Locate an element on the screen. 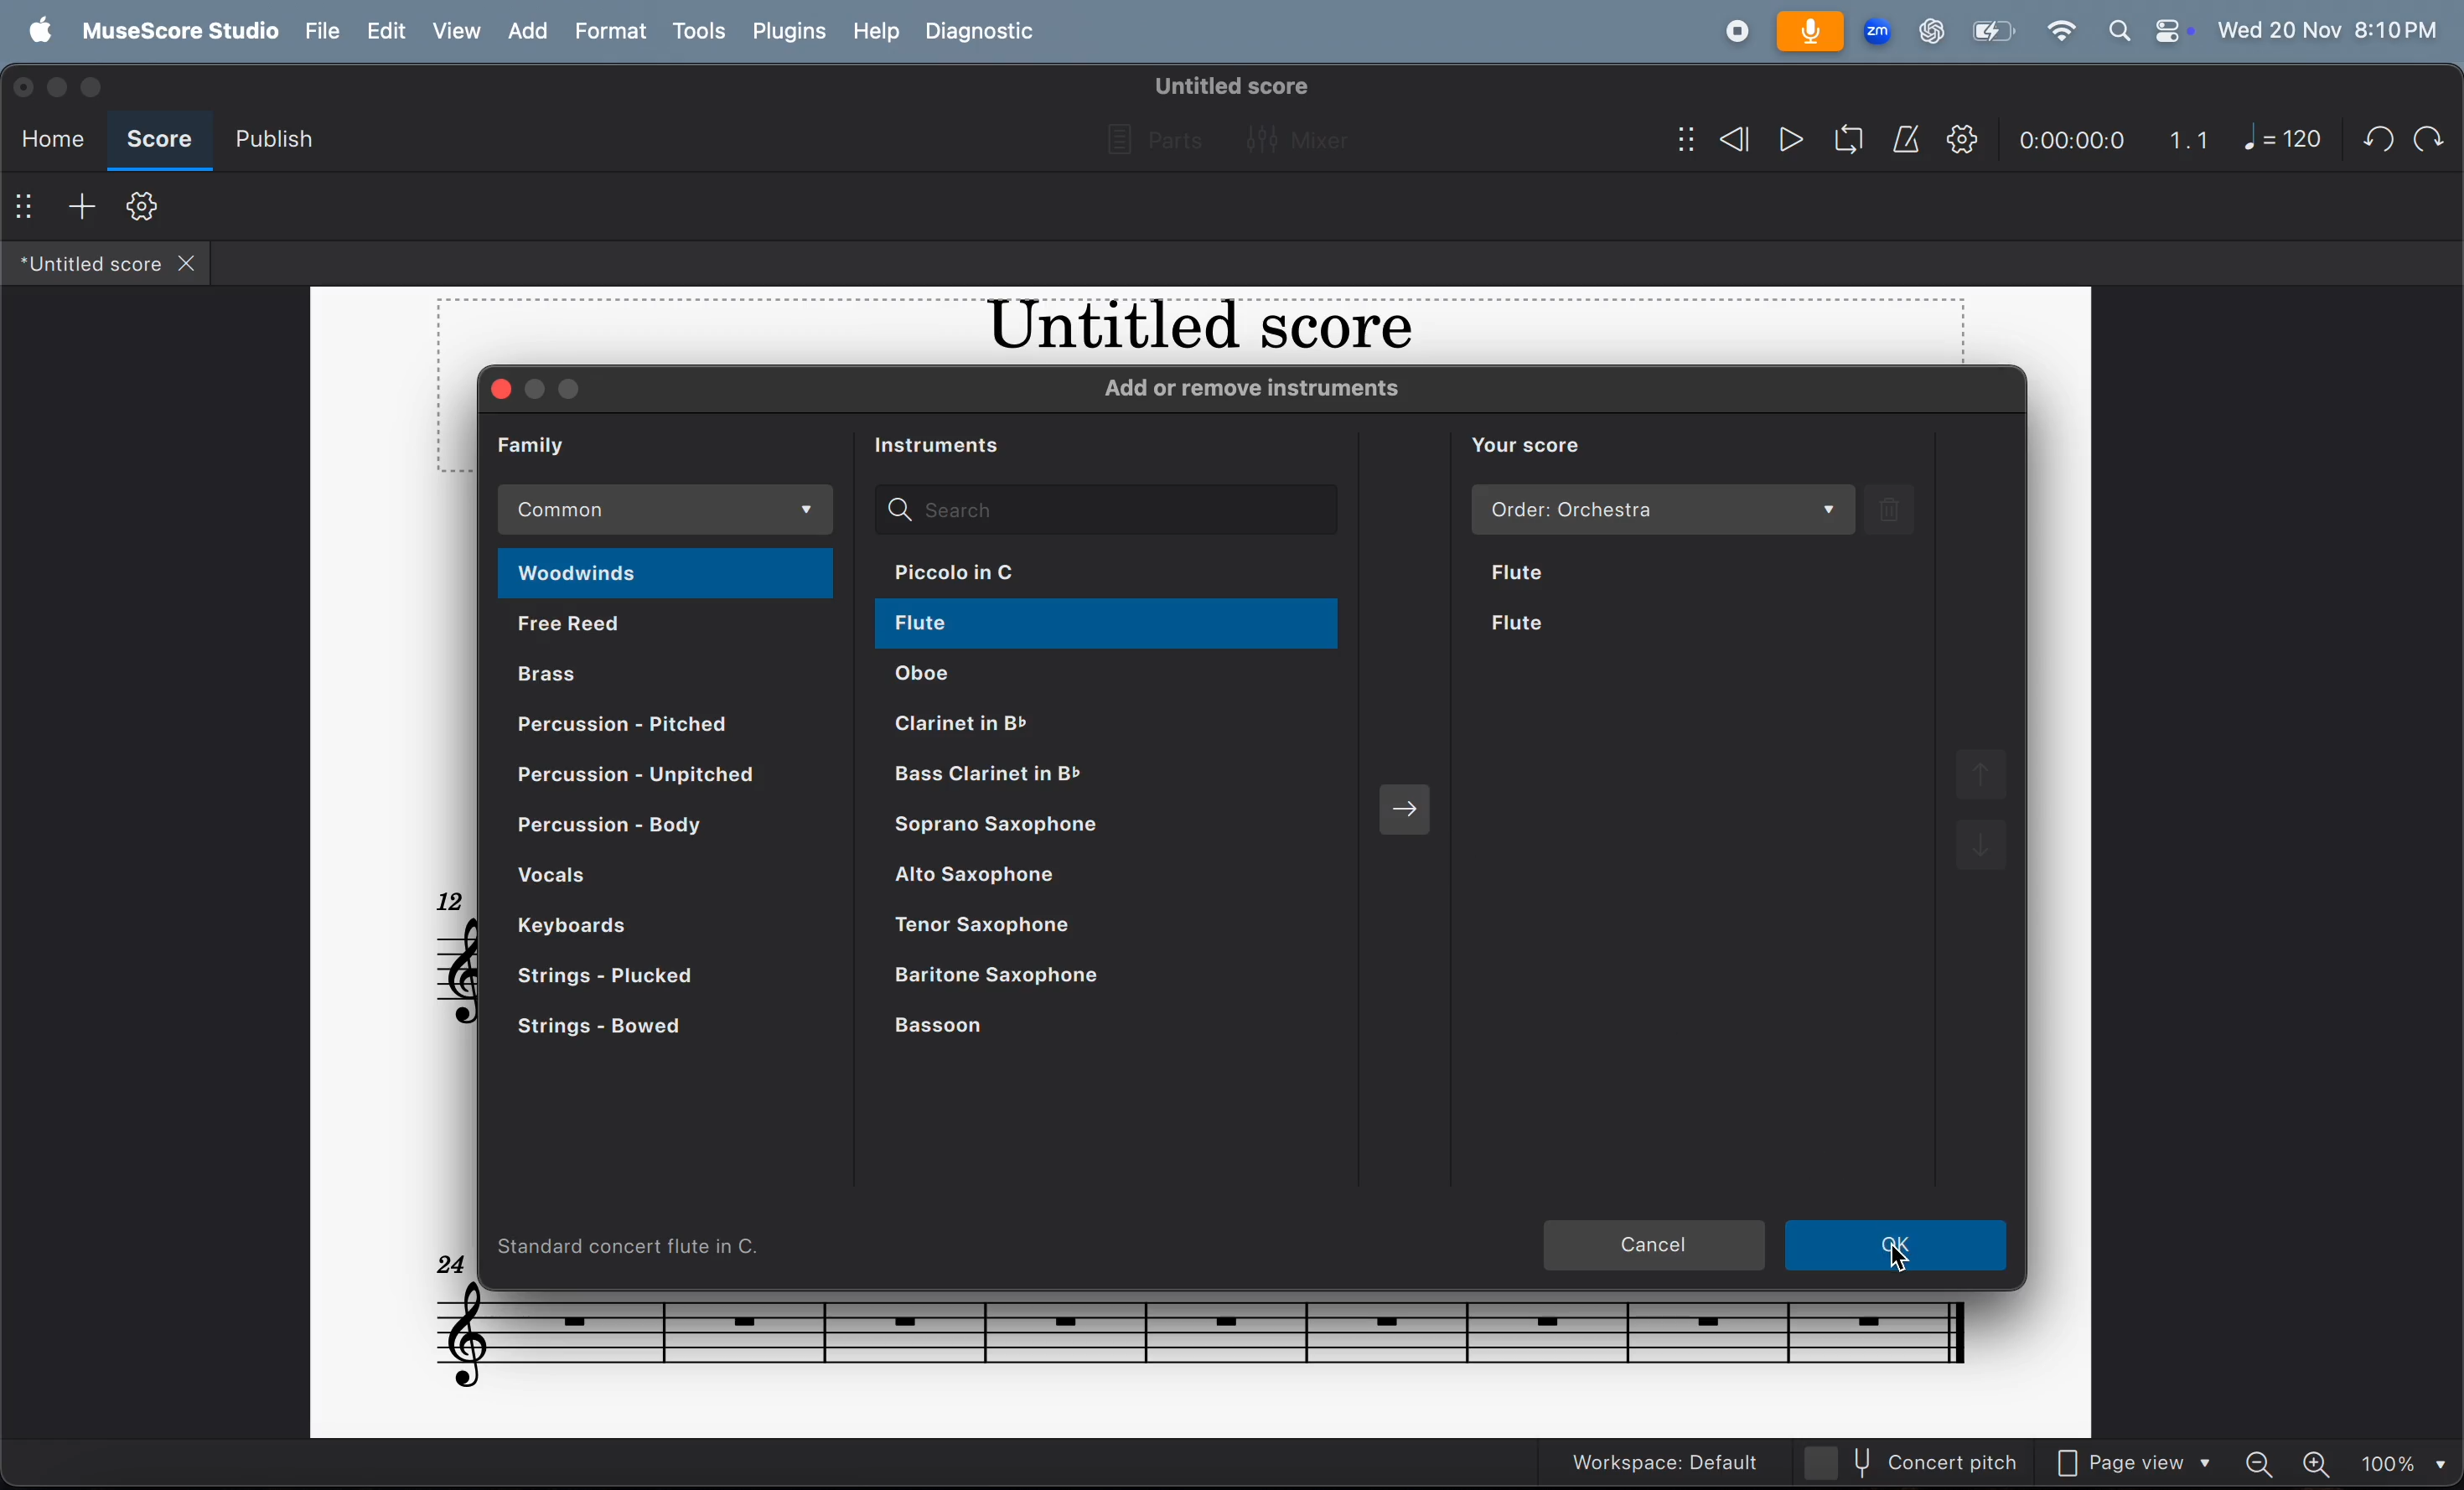  mixer is located at coordinates (1293, 136).